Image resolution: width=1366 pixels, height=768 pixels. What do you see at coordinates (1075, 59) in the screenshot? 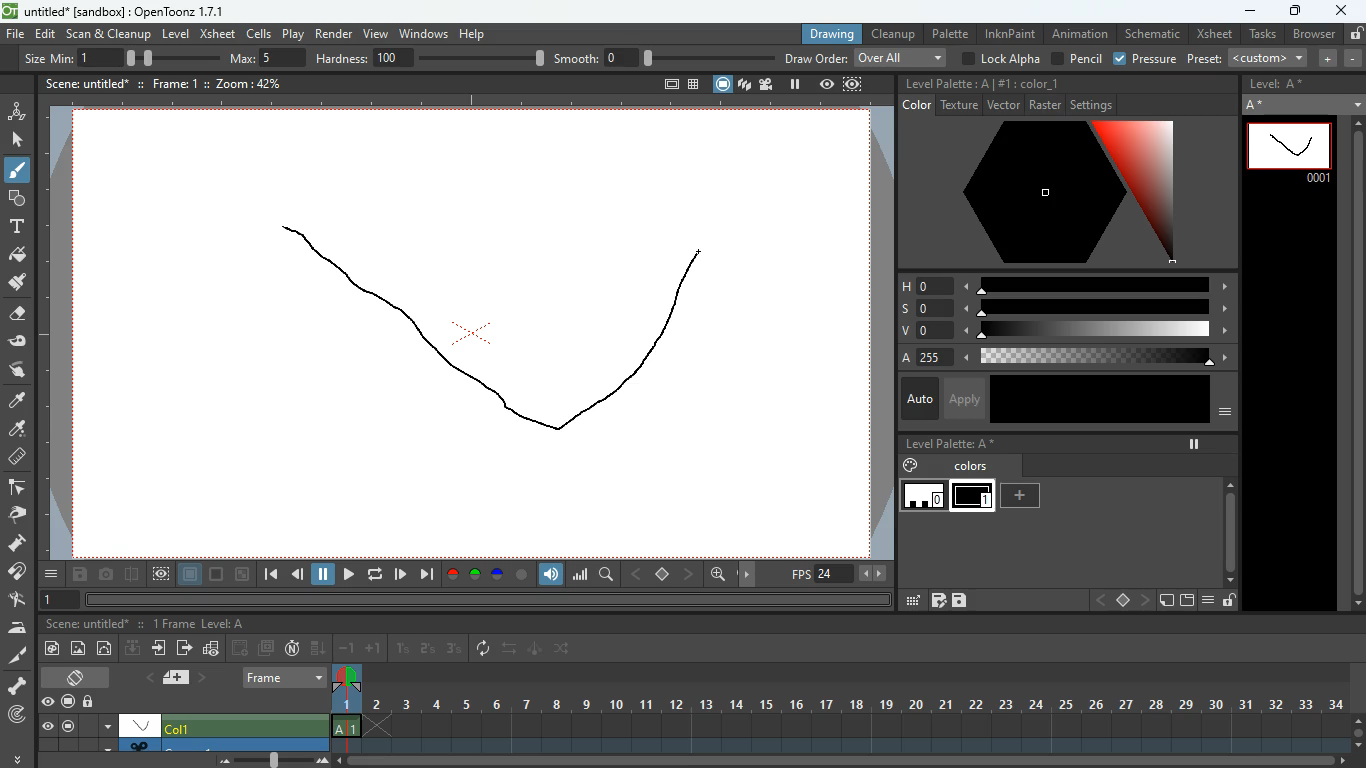
I see `pencil` at bounding box center [1075, 59].